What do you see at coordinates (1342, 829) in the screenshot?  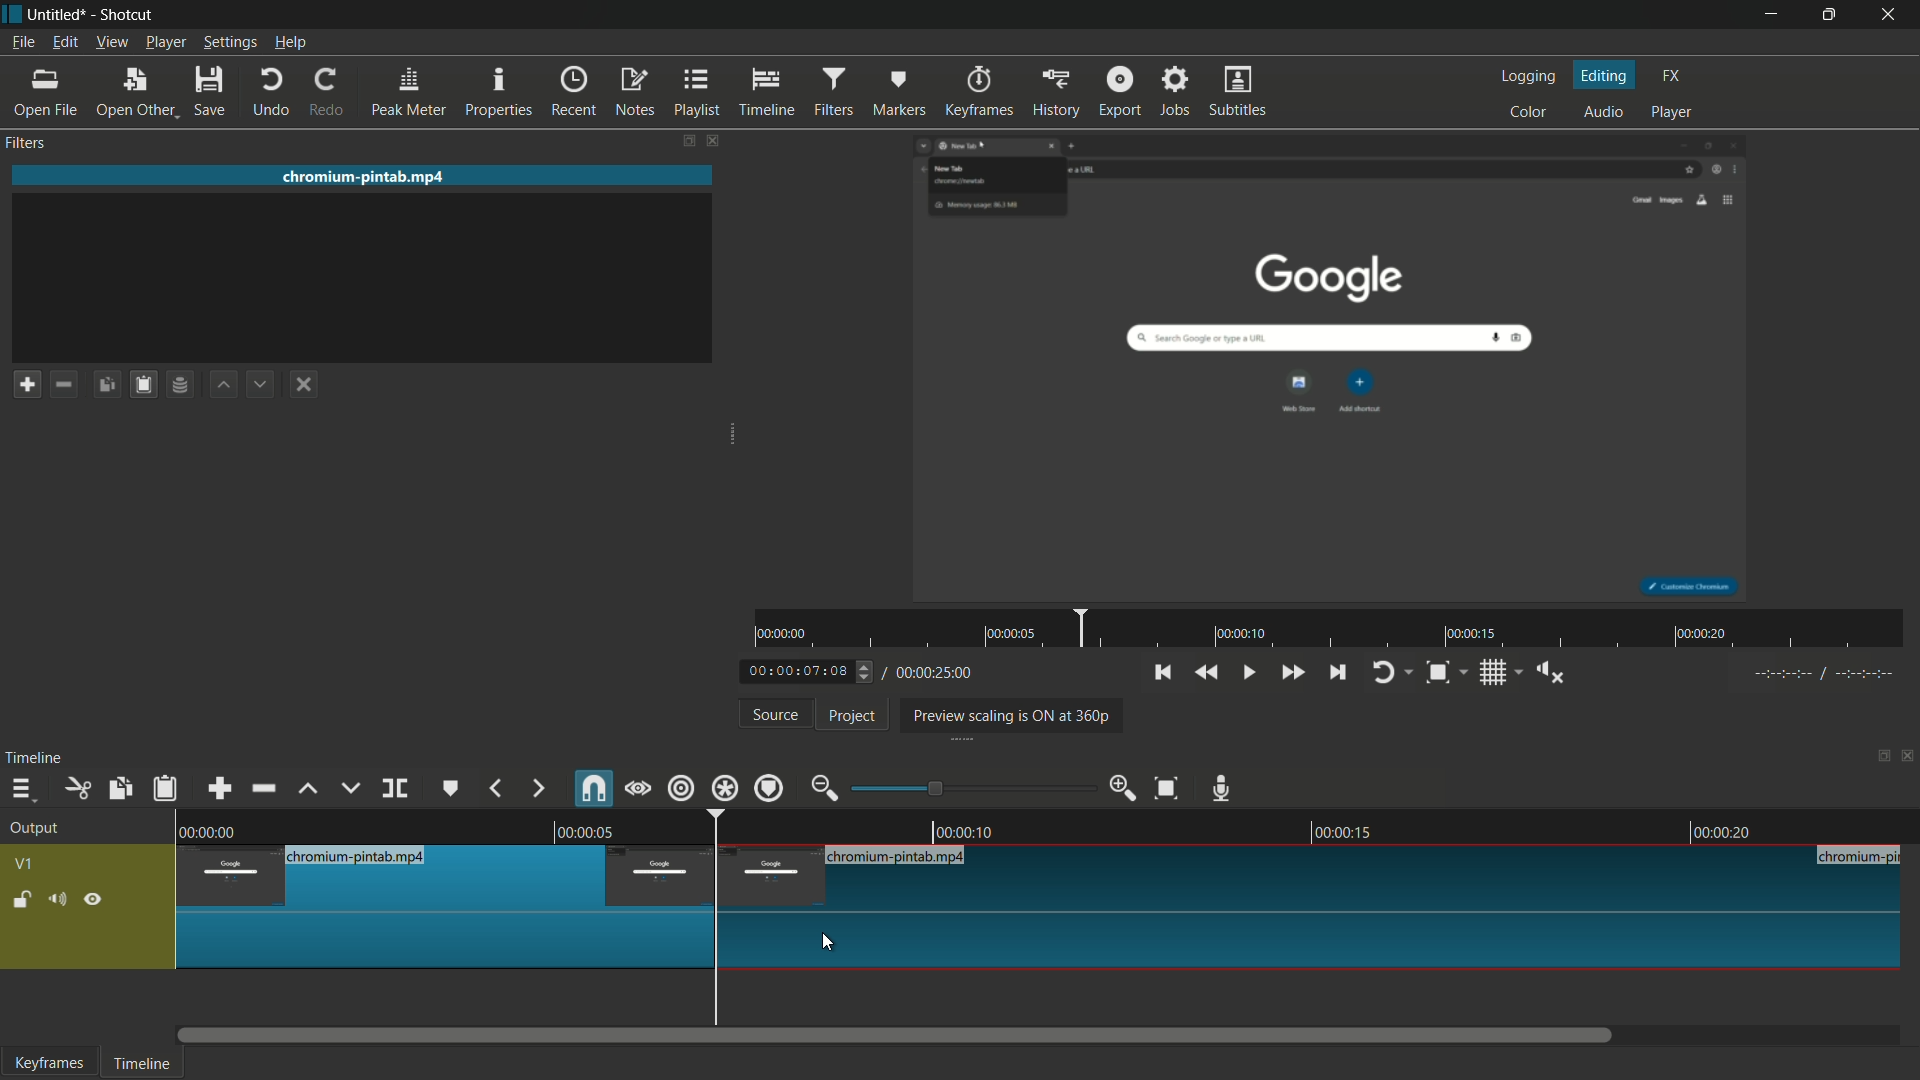 I see `0.00.015` at bounding box center [1342, 829].